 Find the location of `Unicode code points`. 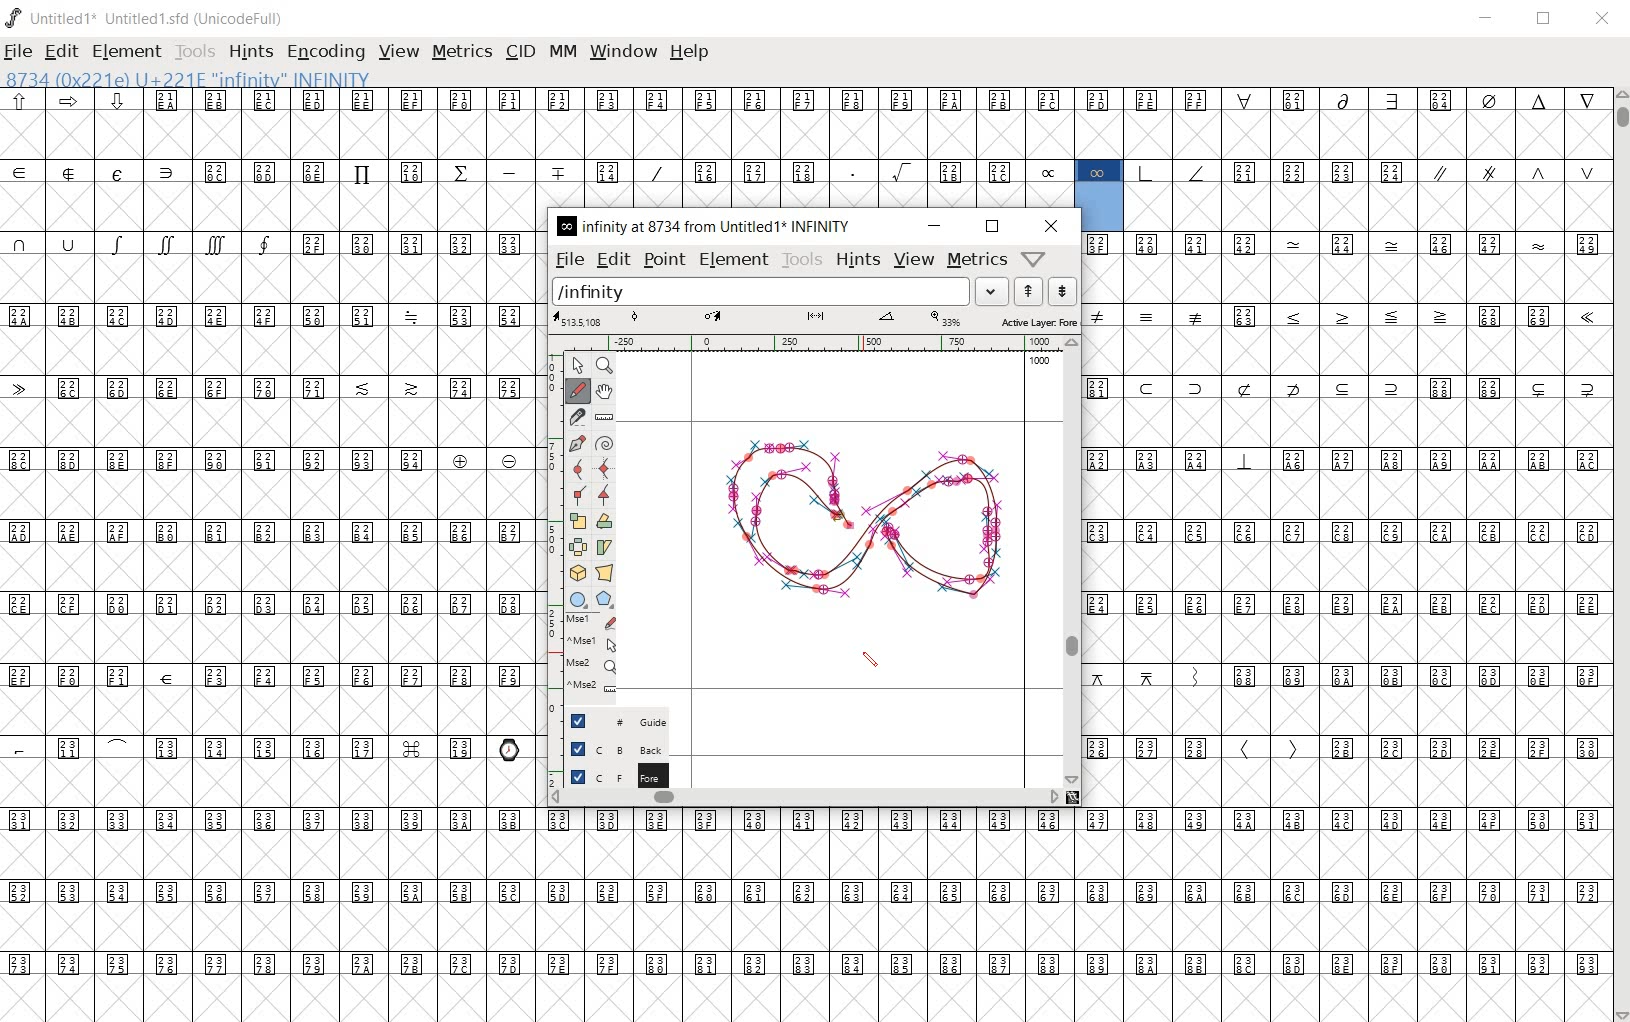

Unicode code points is located at coordinates (1156, 748).